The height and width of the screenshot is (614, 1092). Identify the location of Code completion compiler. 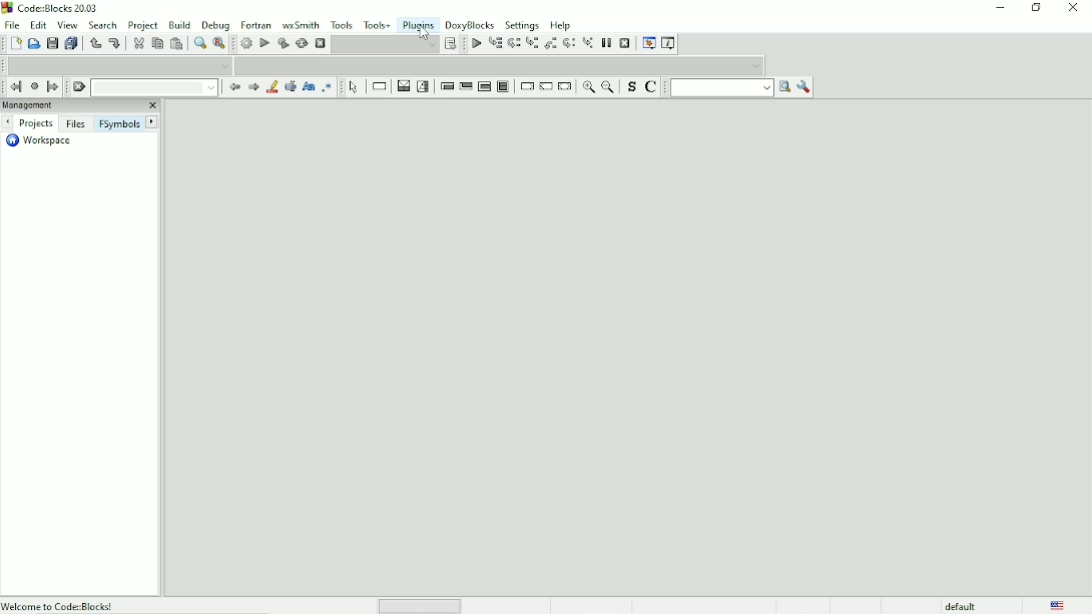
(120, 65).